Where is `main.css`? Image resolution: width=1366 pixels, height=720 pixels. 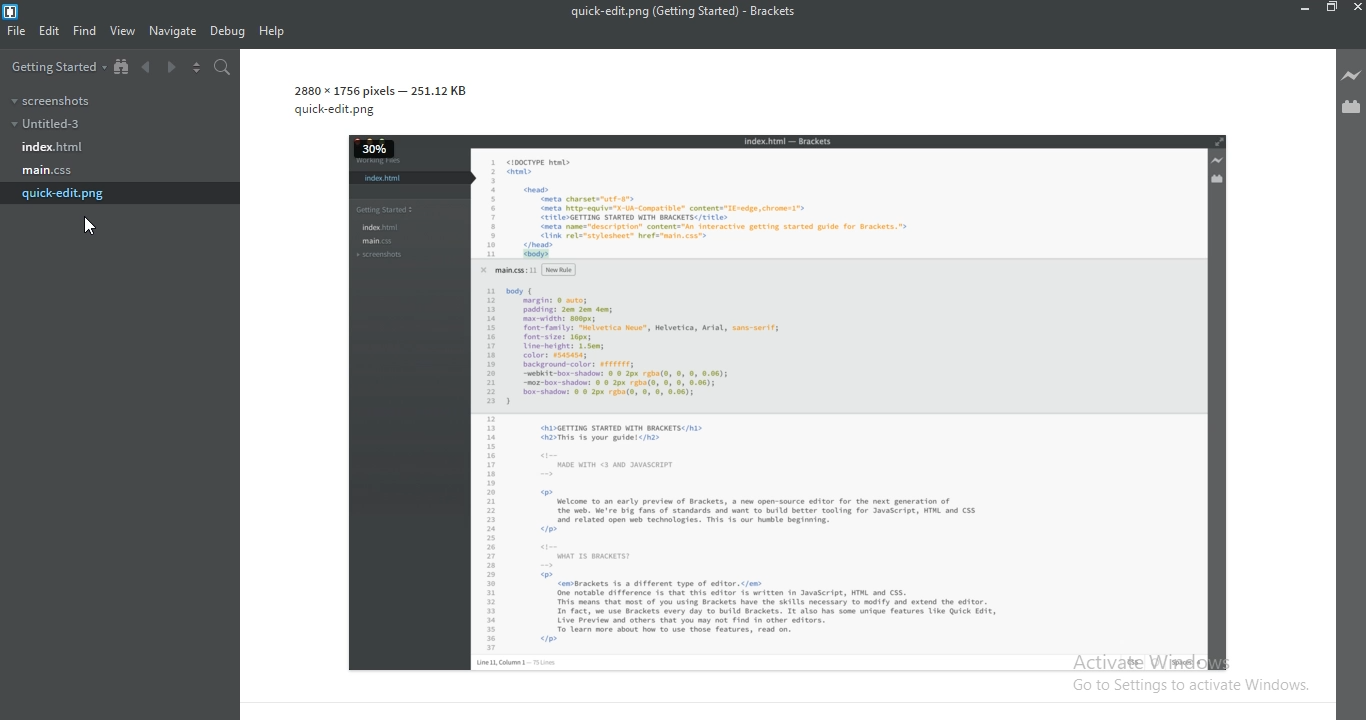
main.css is located at coordinates (48, 169).